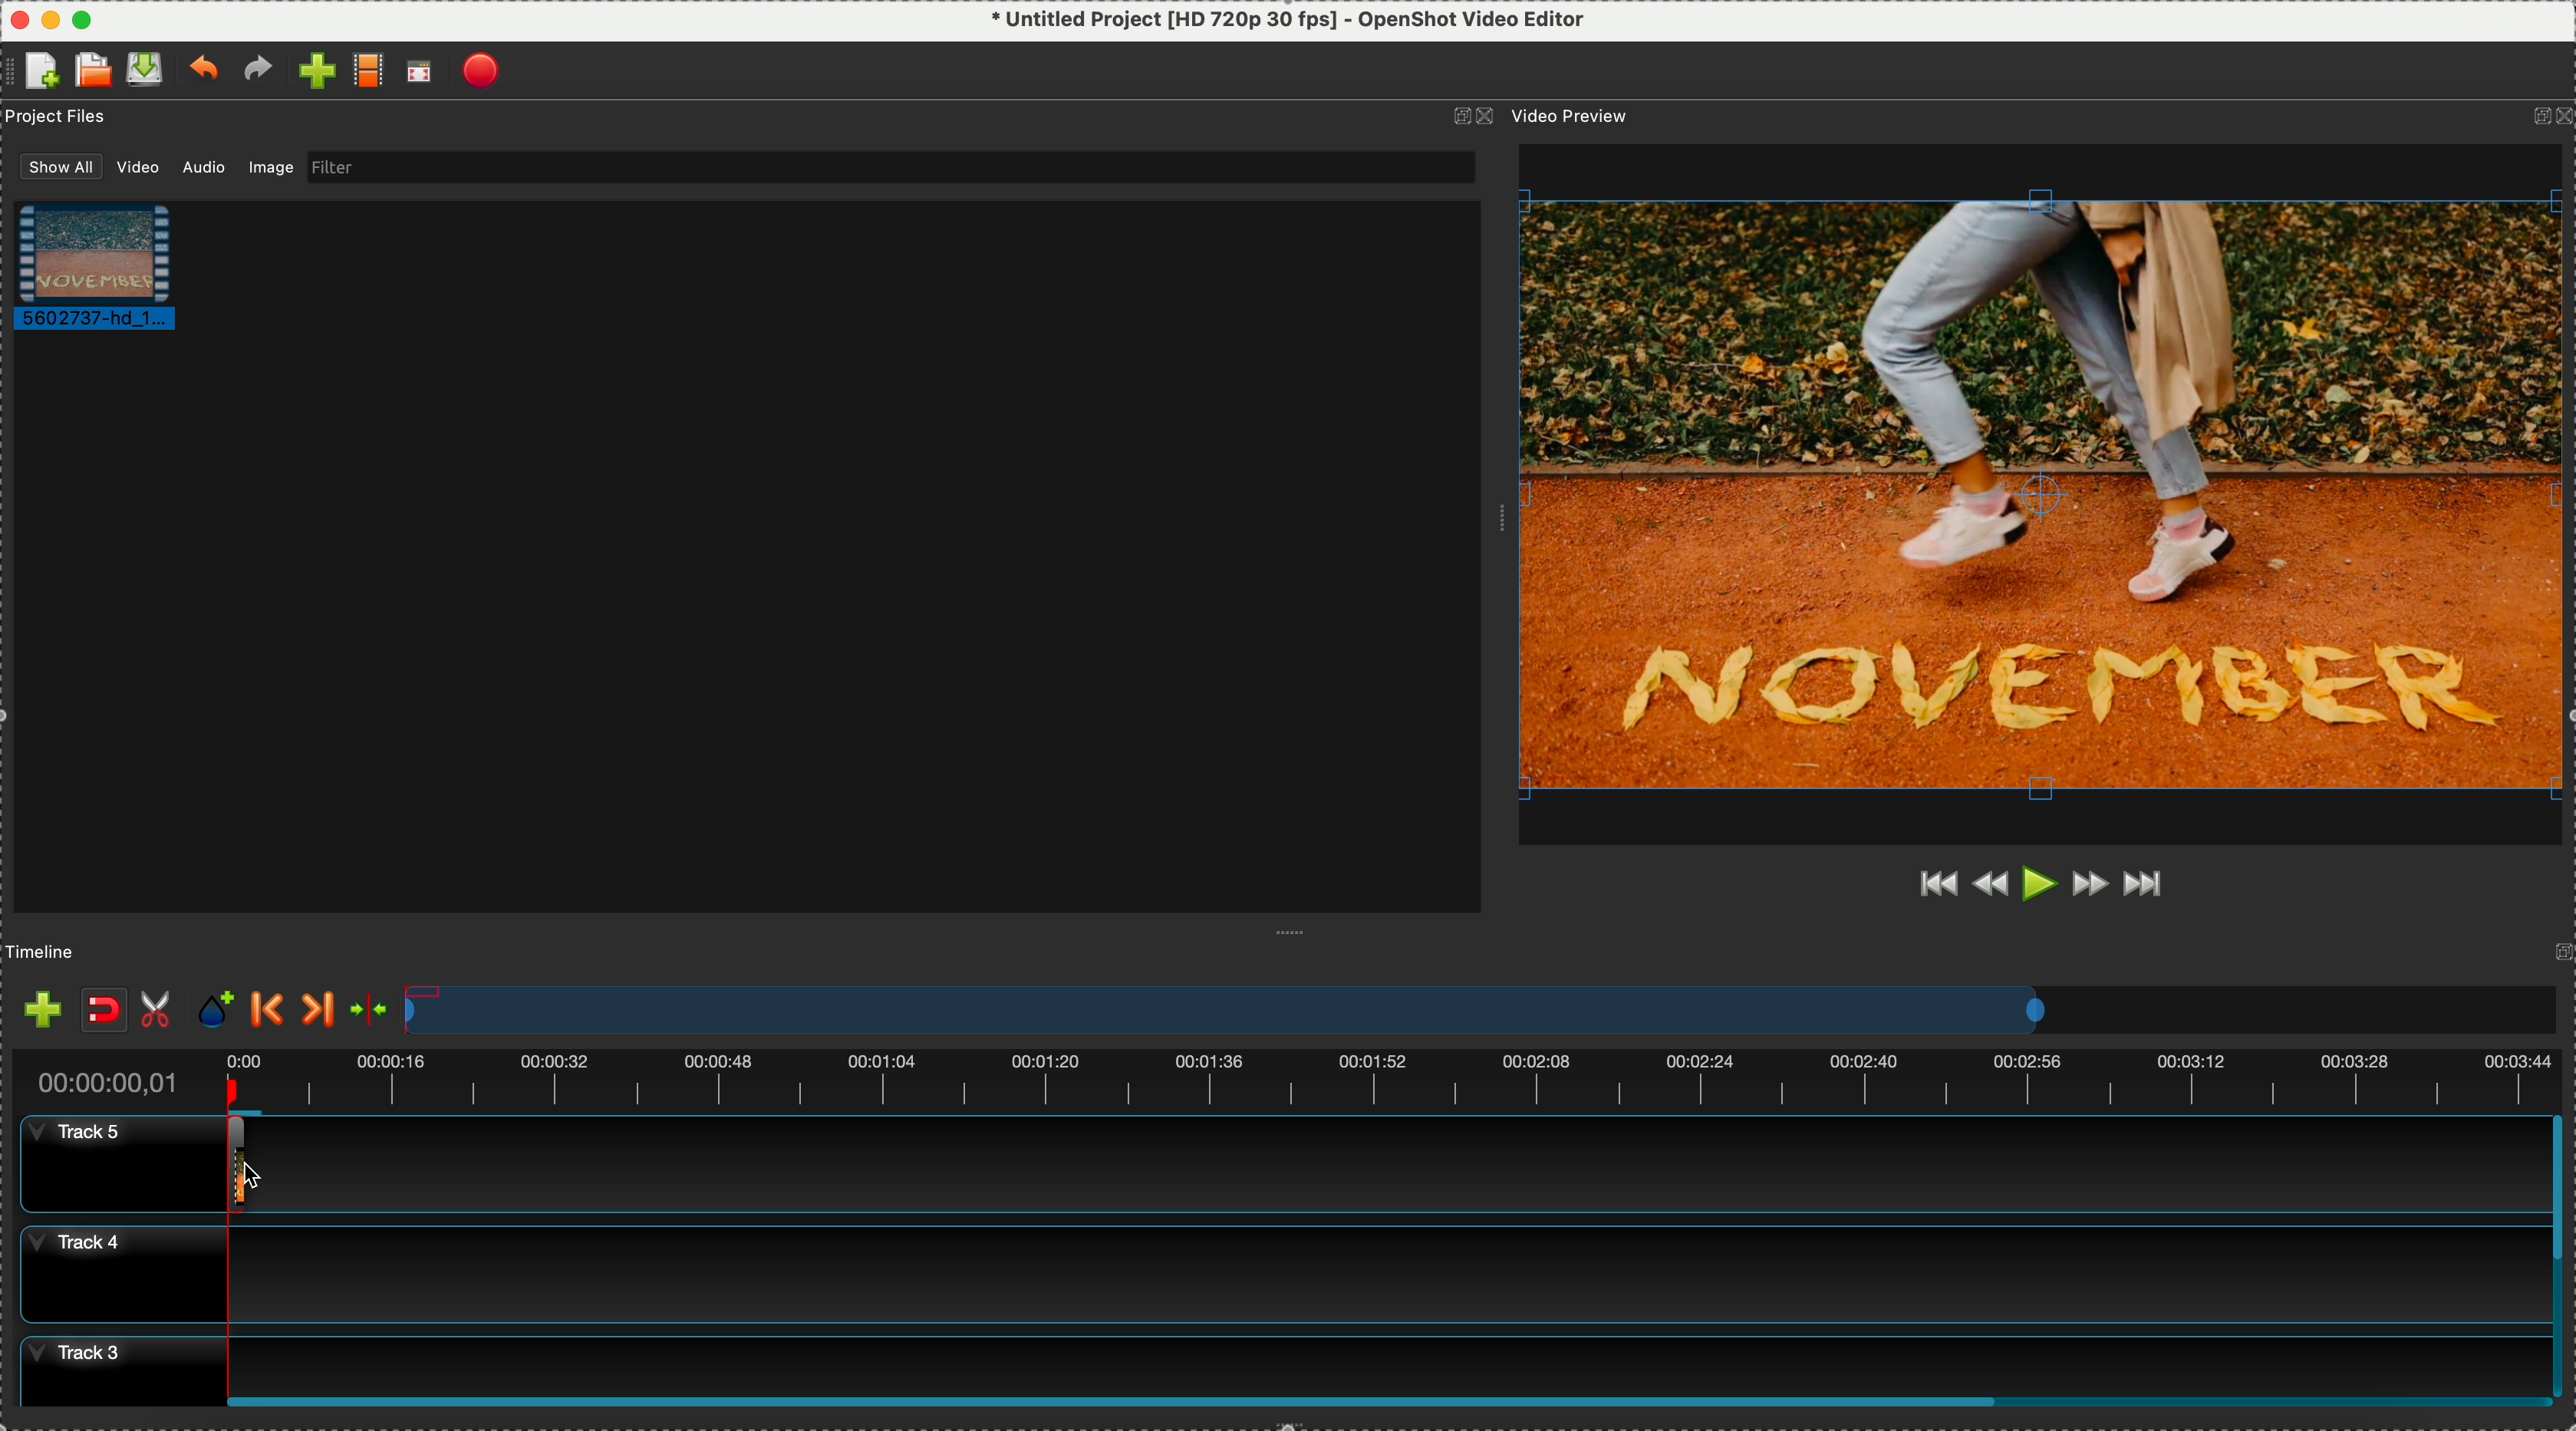  Describe the element at coordinates (16, 17) in the screenshot. I see `Close` at that location.